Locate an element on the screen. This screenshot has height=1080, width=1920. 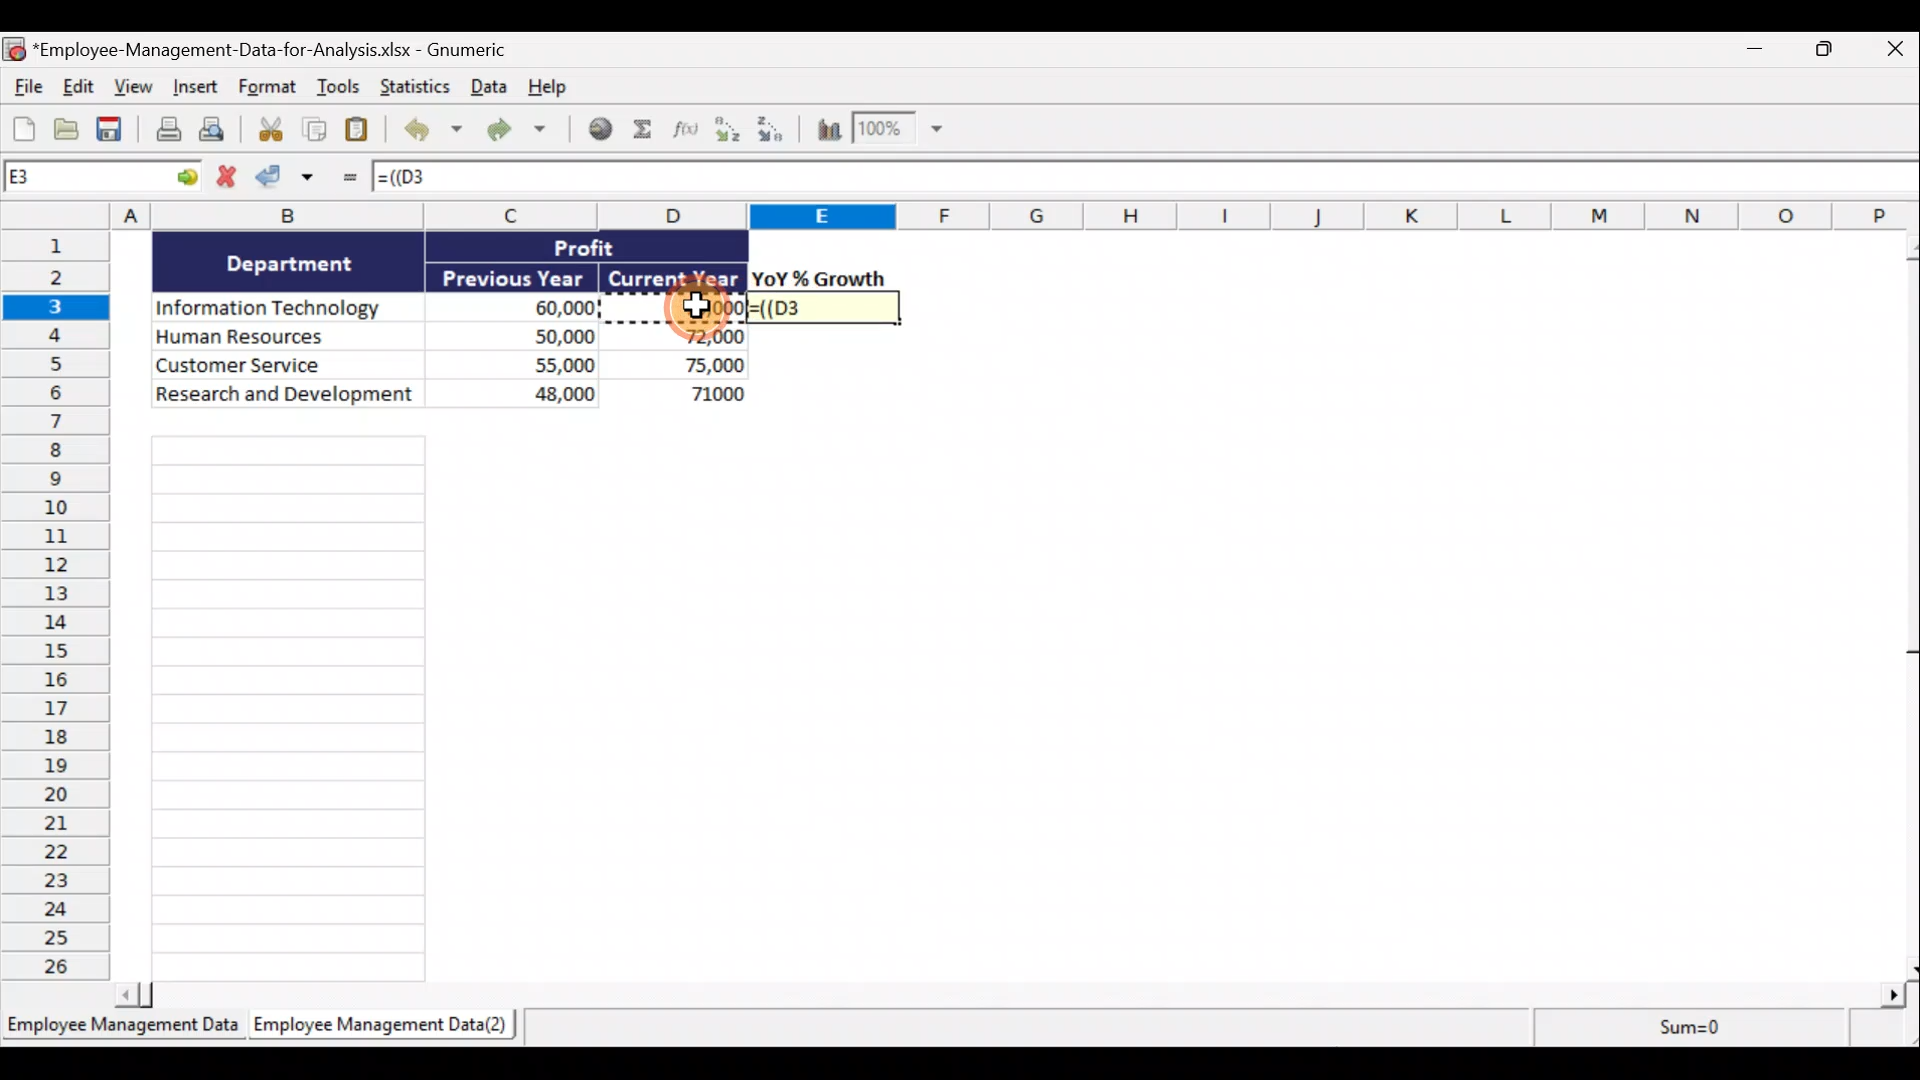
Edit is located at coordinates (77, 86).